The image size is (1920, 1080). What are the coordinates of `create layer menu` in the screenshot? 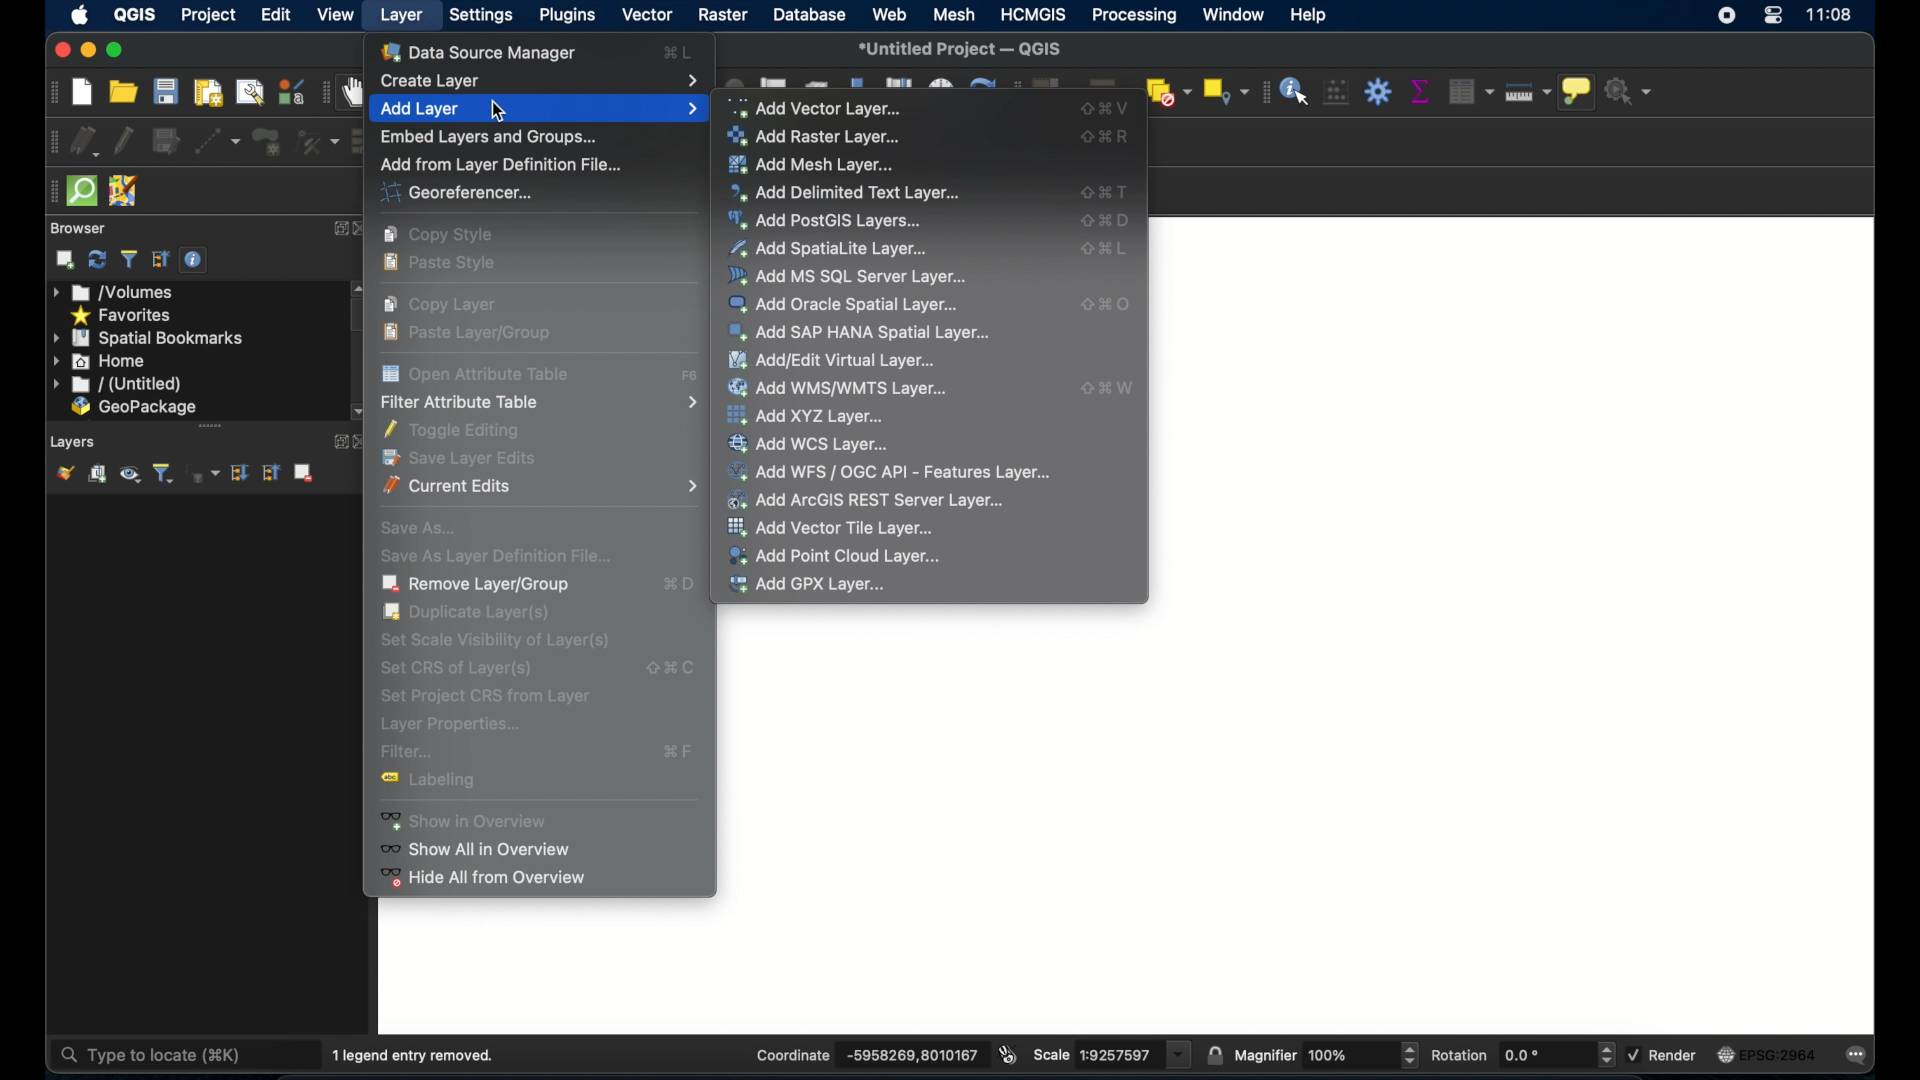 It's located at (541, 78).